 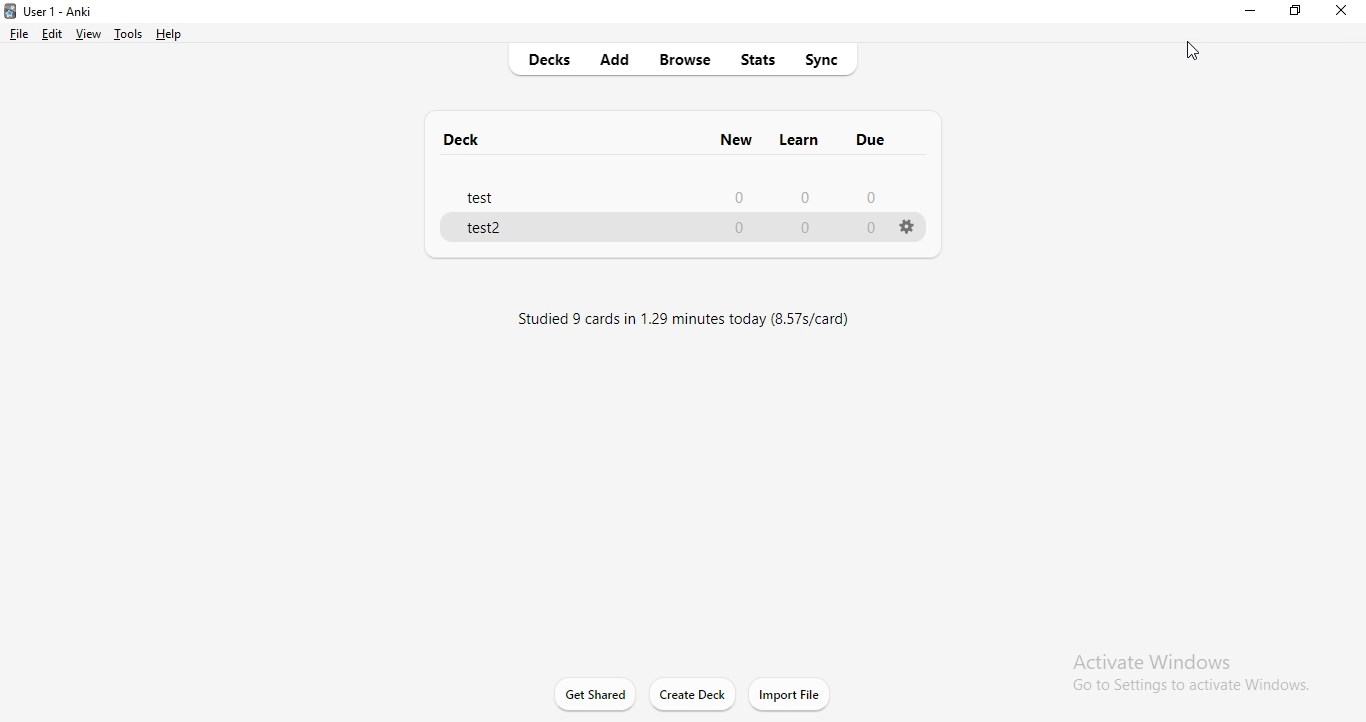 I want to click on tools, so click(x=130, y=35).